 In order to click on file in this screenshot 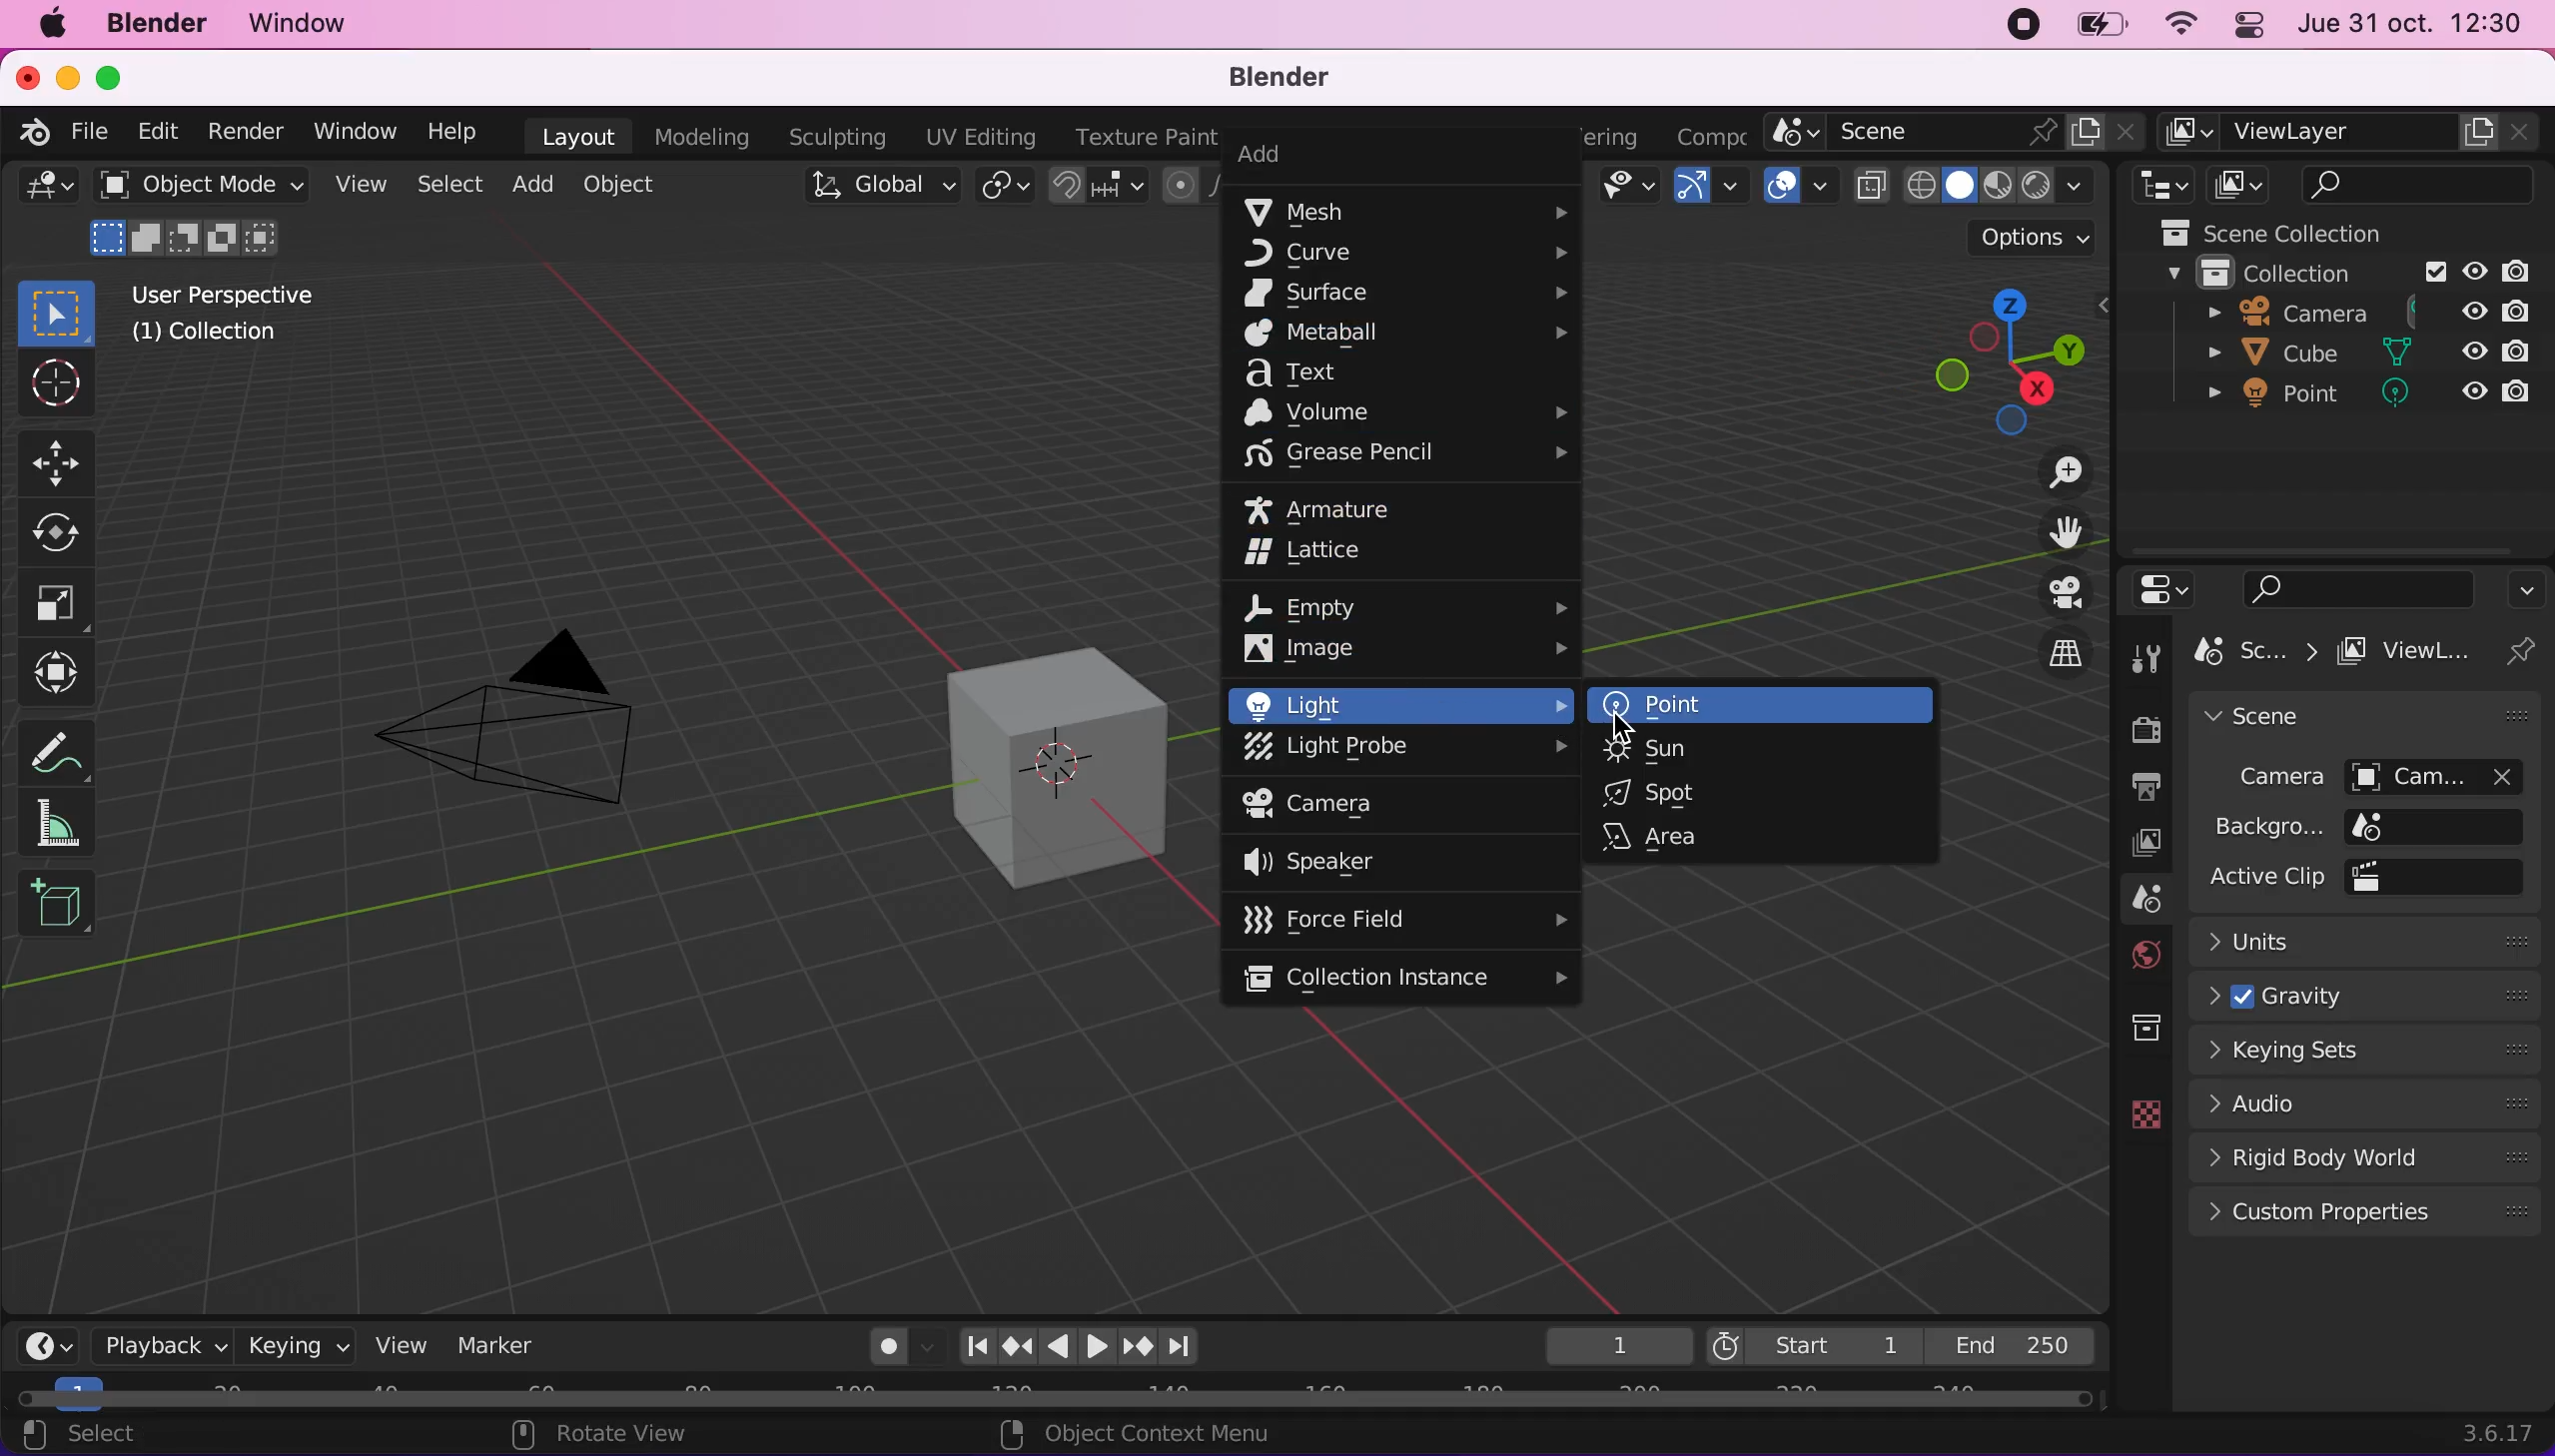, I will do `click(96, 133)`.